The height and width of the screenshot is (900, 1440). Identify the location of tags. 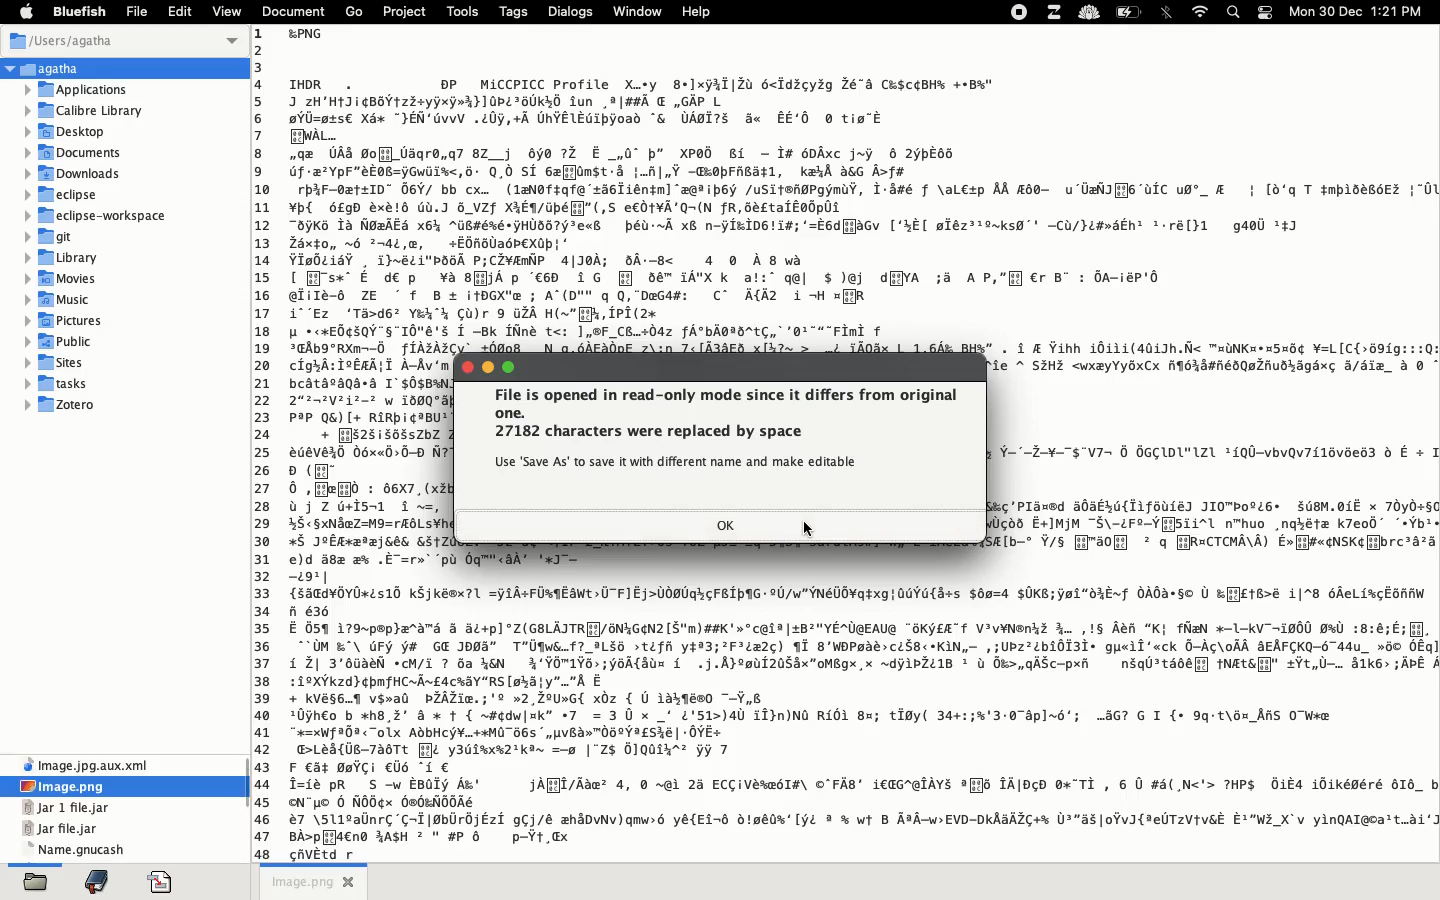
(517, 13).